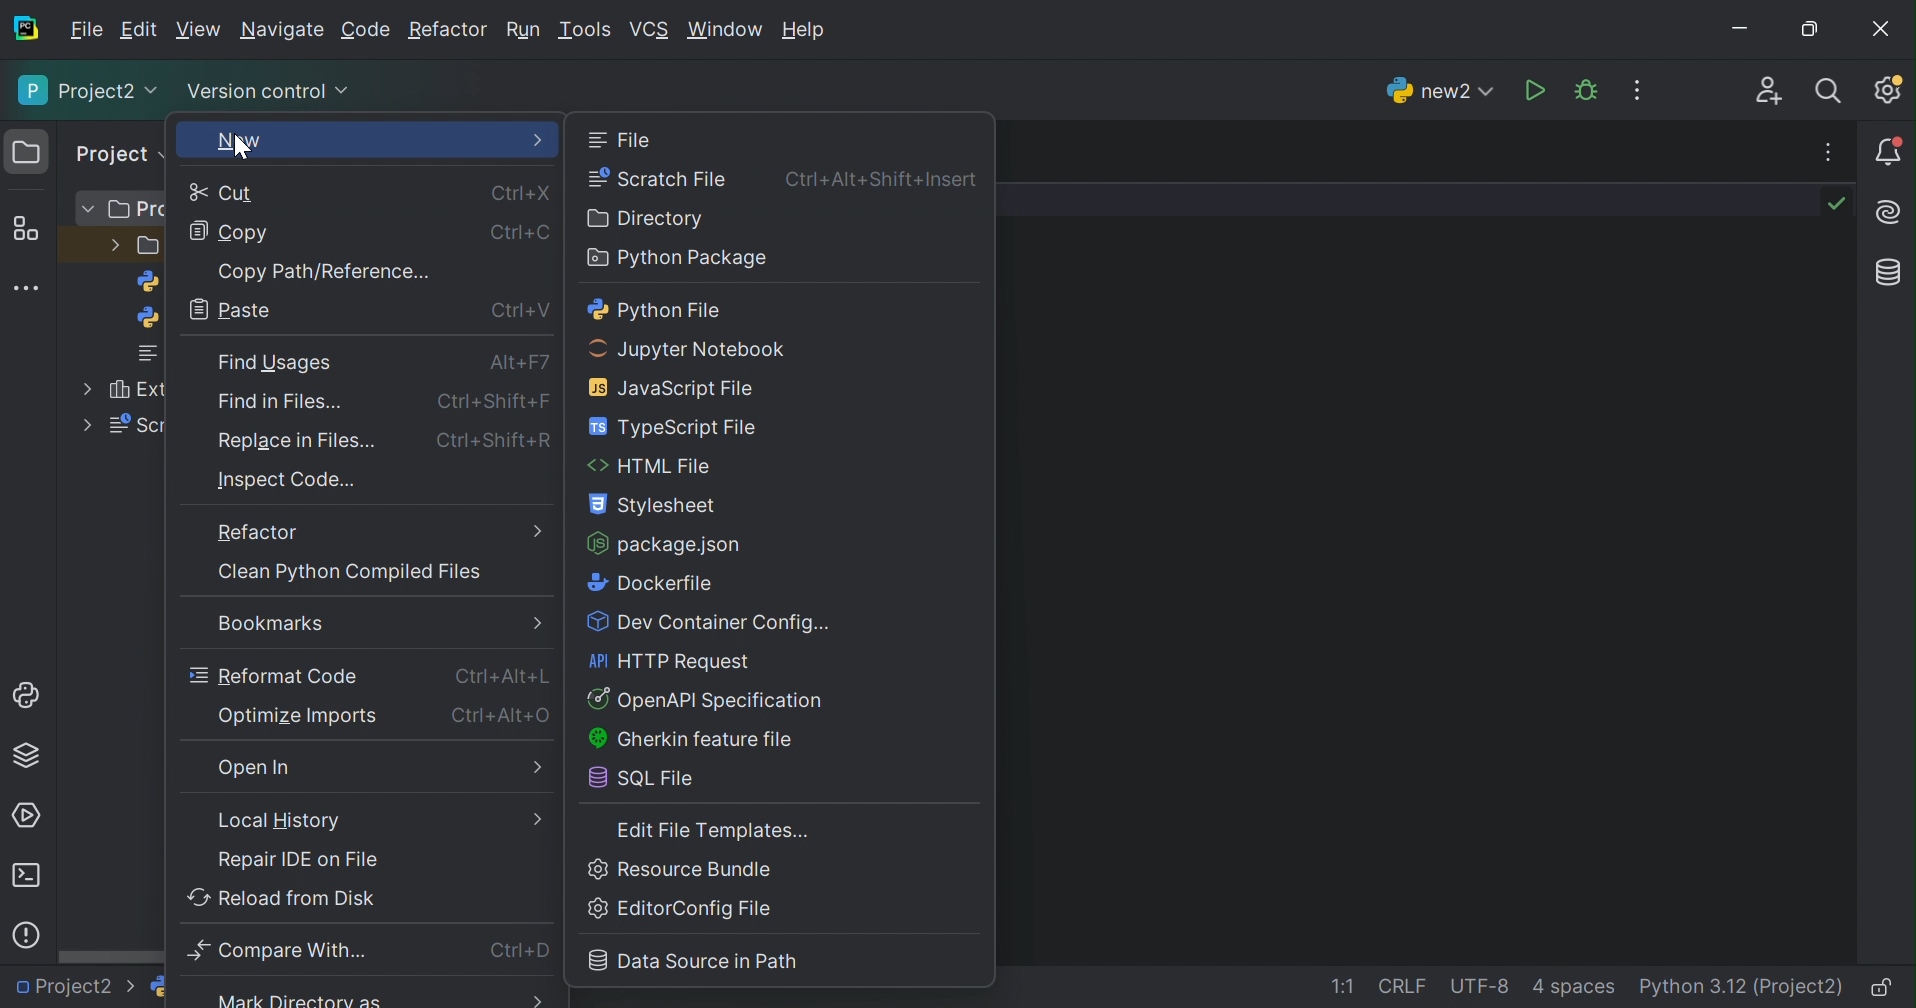  What do you see at coordinates (30, 759) in the screenshot?
I see `Python Packages` at bounding box center [30, 759].